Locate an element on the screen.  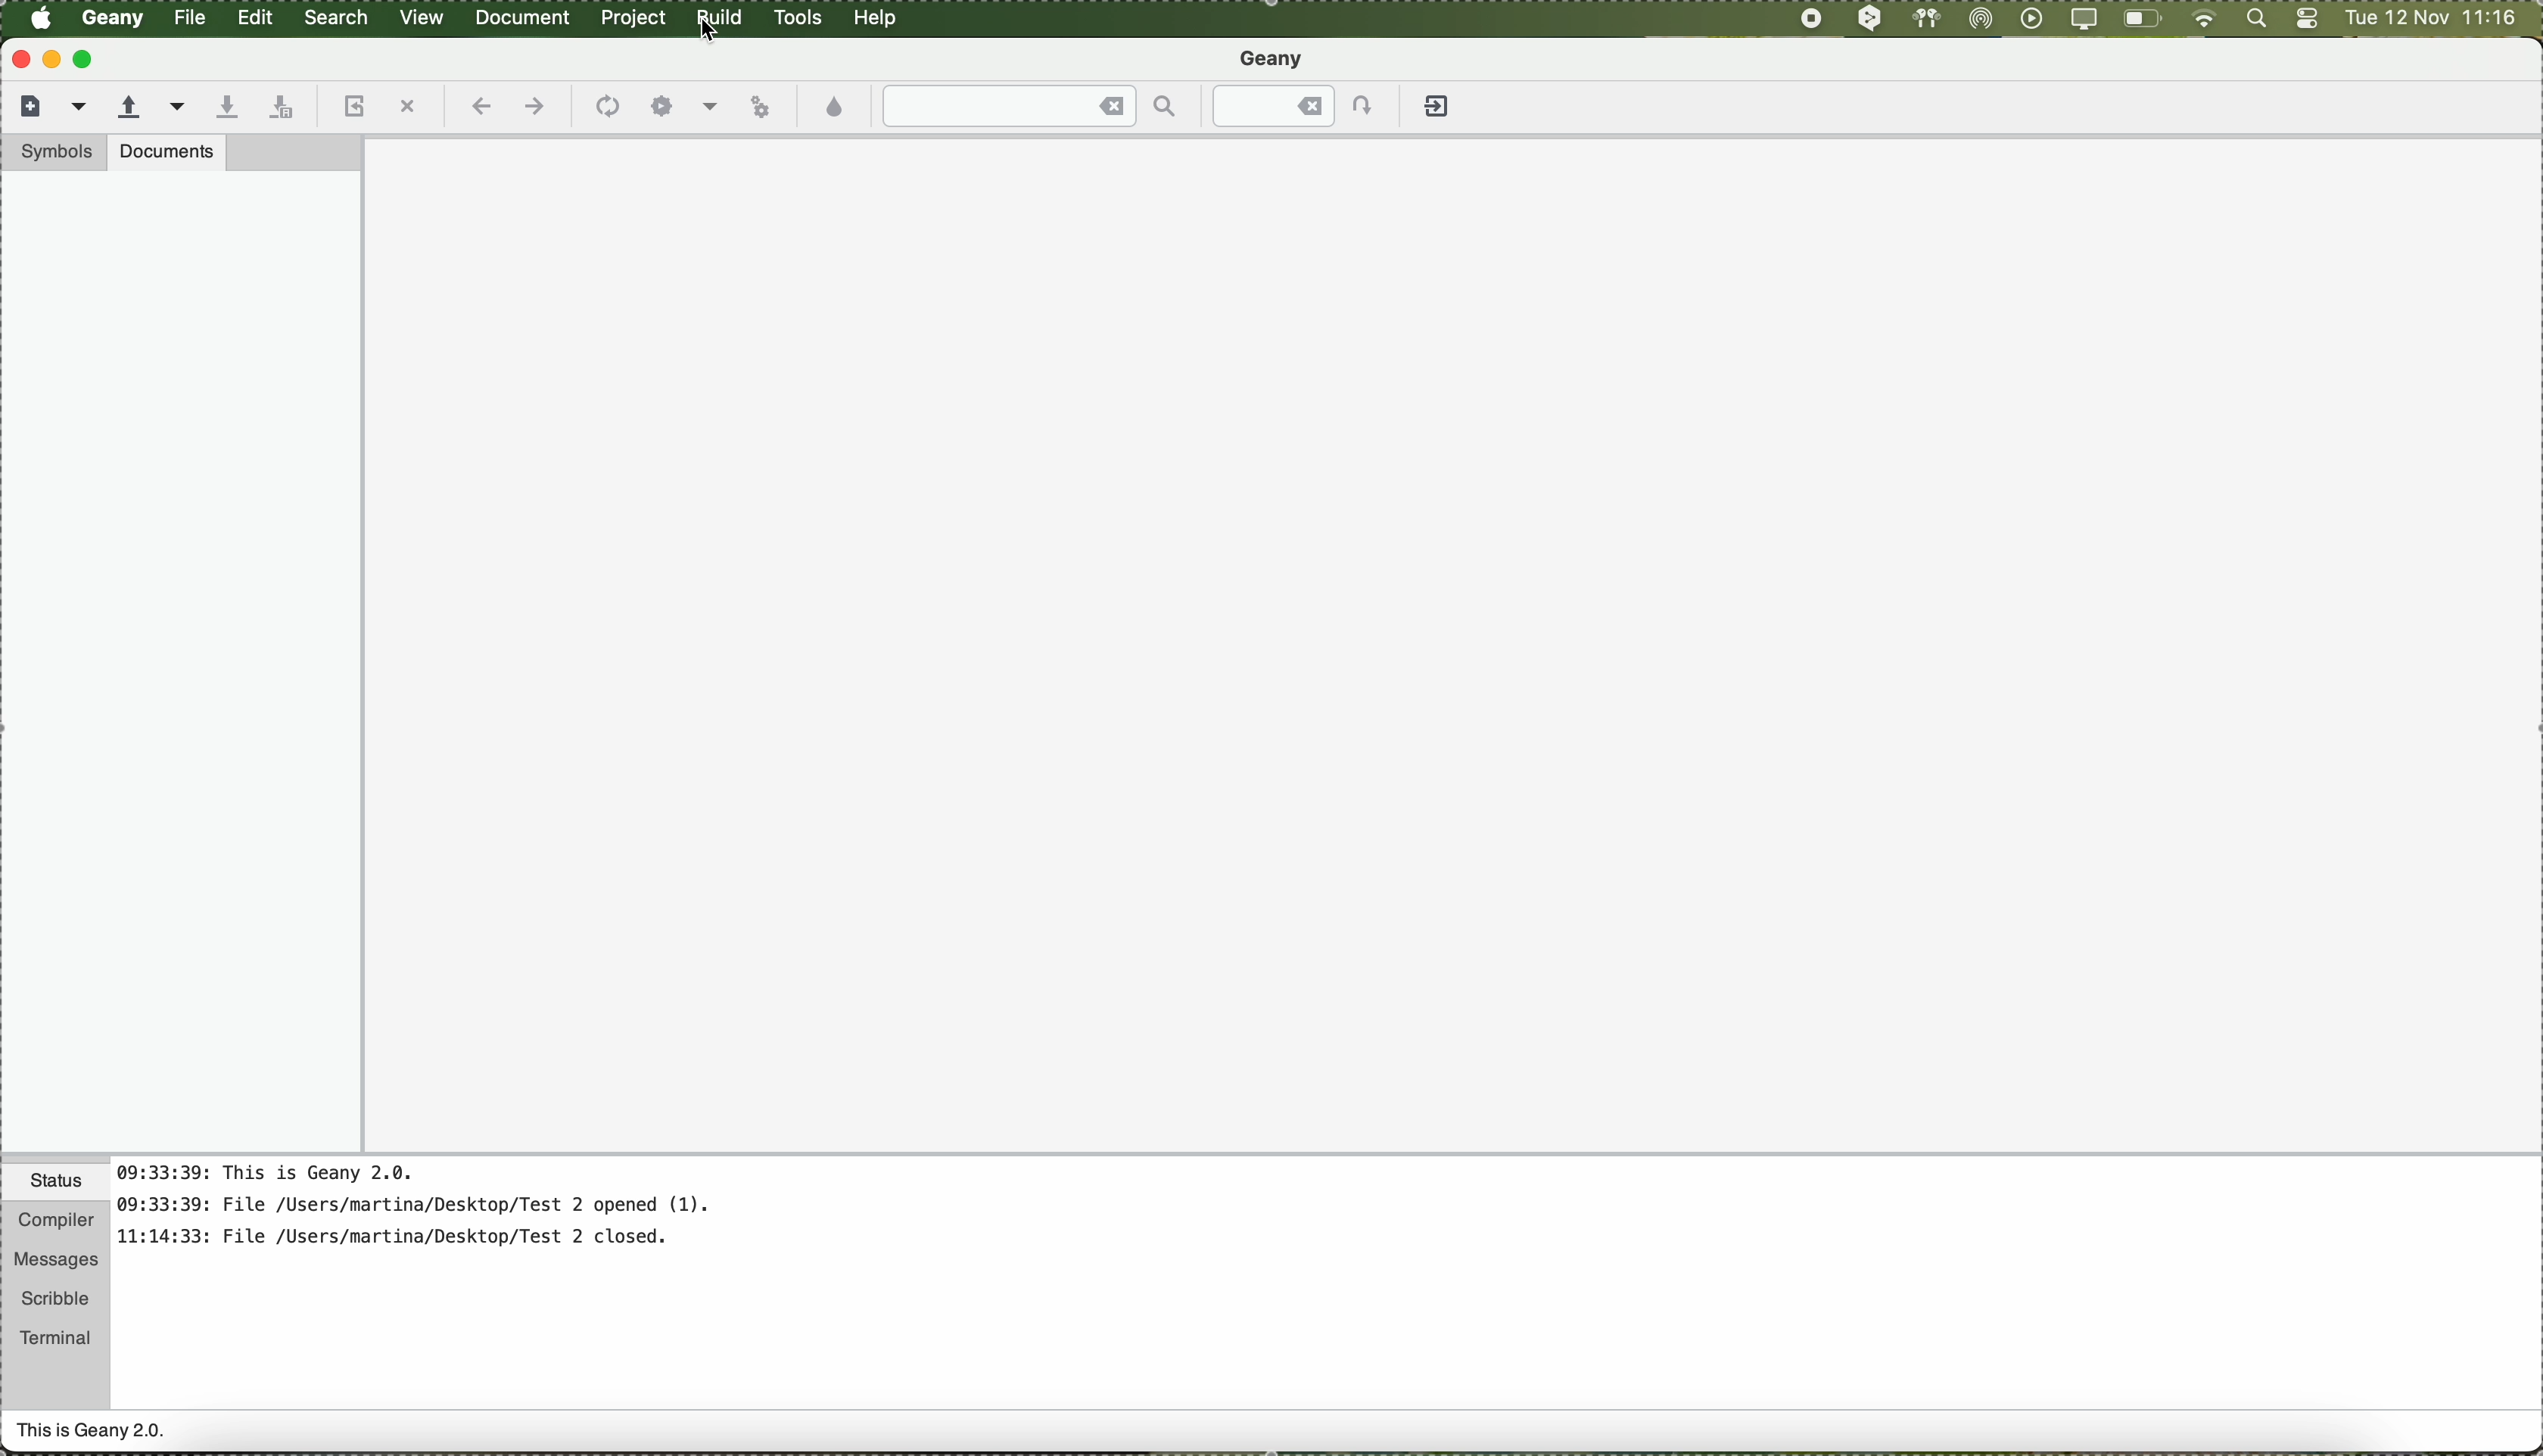
view is located at coordinates (422, 15).